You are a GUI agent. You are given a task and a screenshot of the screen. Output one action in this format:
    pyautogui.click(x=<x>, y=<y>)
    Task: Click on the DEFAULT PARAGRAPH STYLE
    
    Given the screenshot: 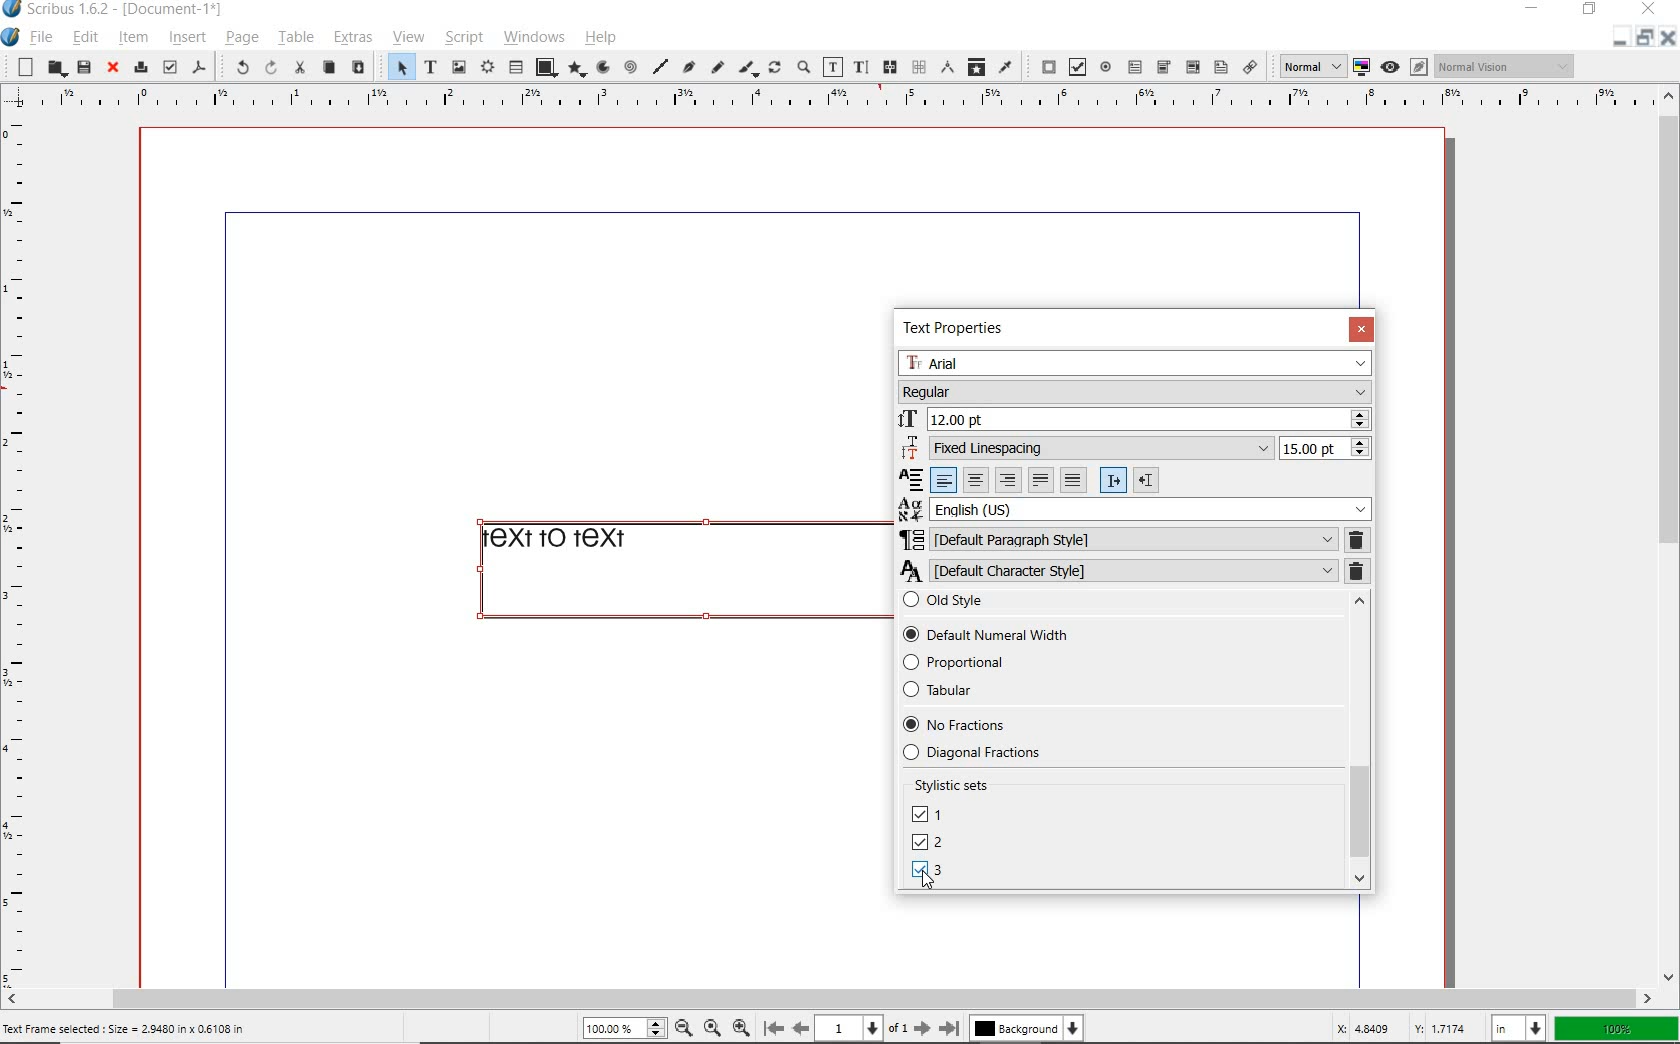 What is the action you would take?
    pyautogui.click(x=1115, y=540)
    